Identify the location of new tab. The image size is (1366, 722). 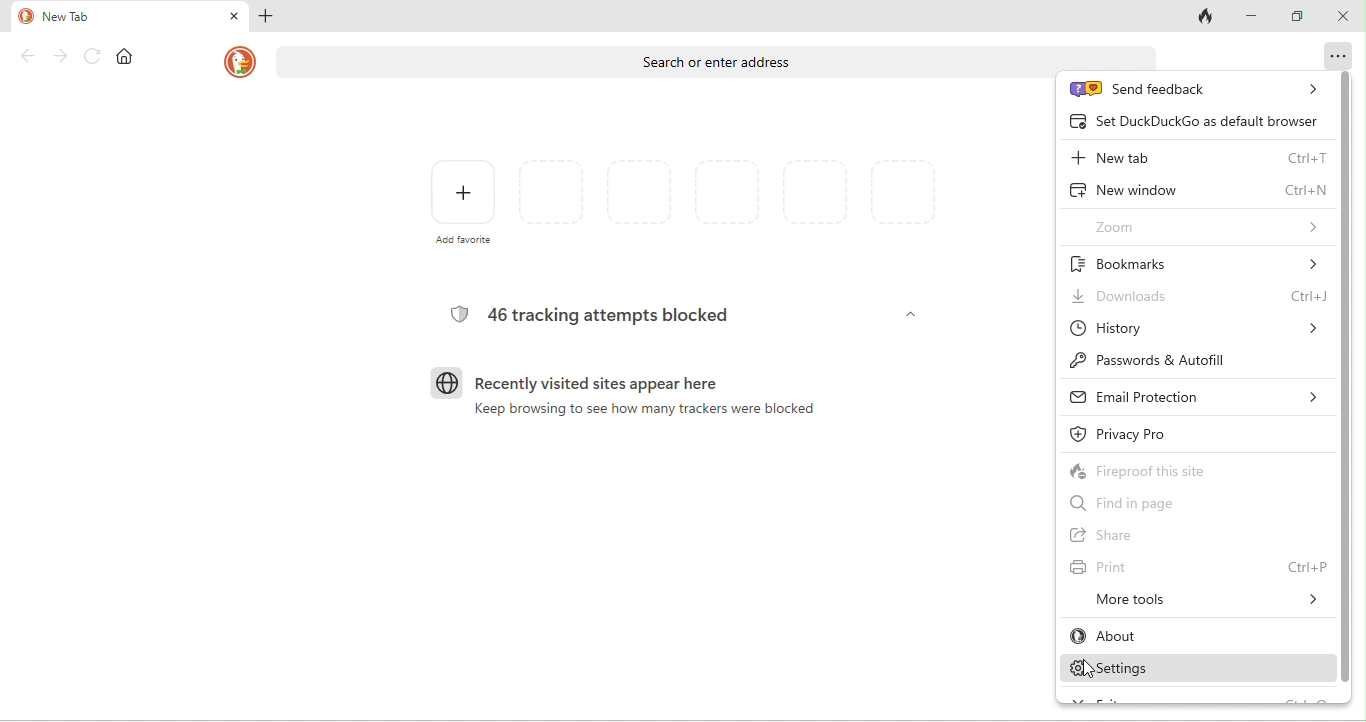
(1201, 154).